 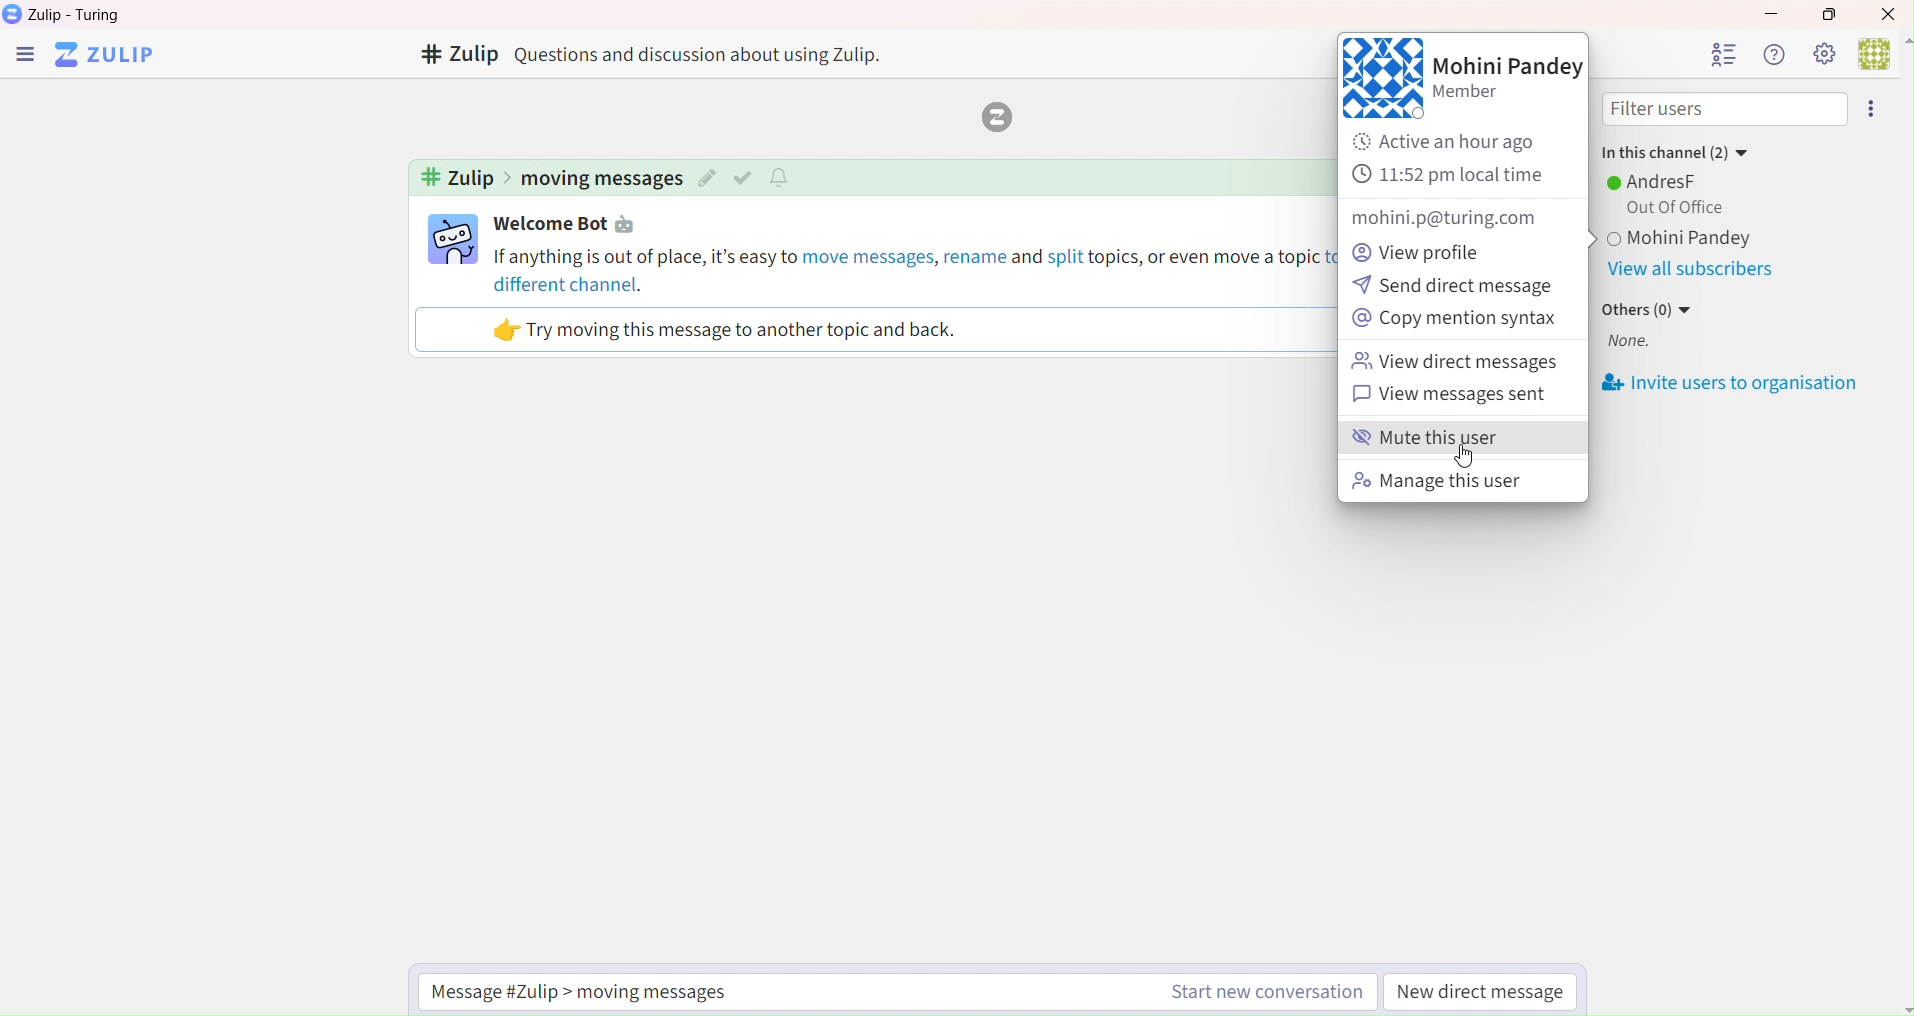 I want to click on AndresF, so click(x=1656, y=181).